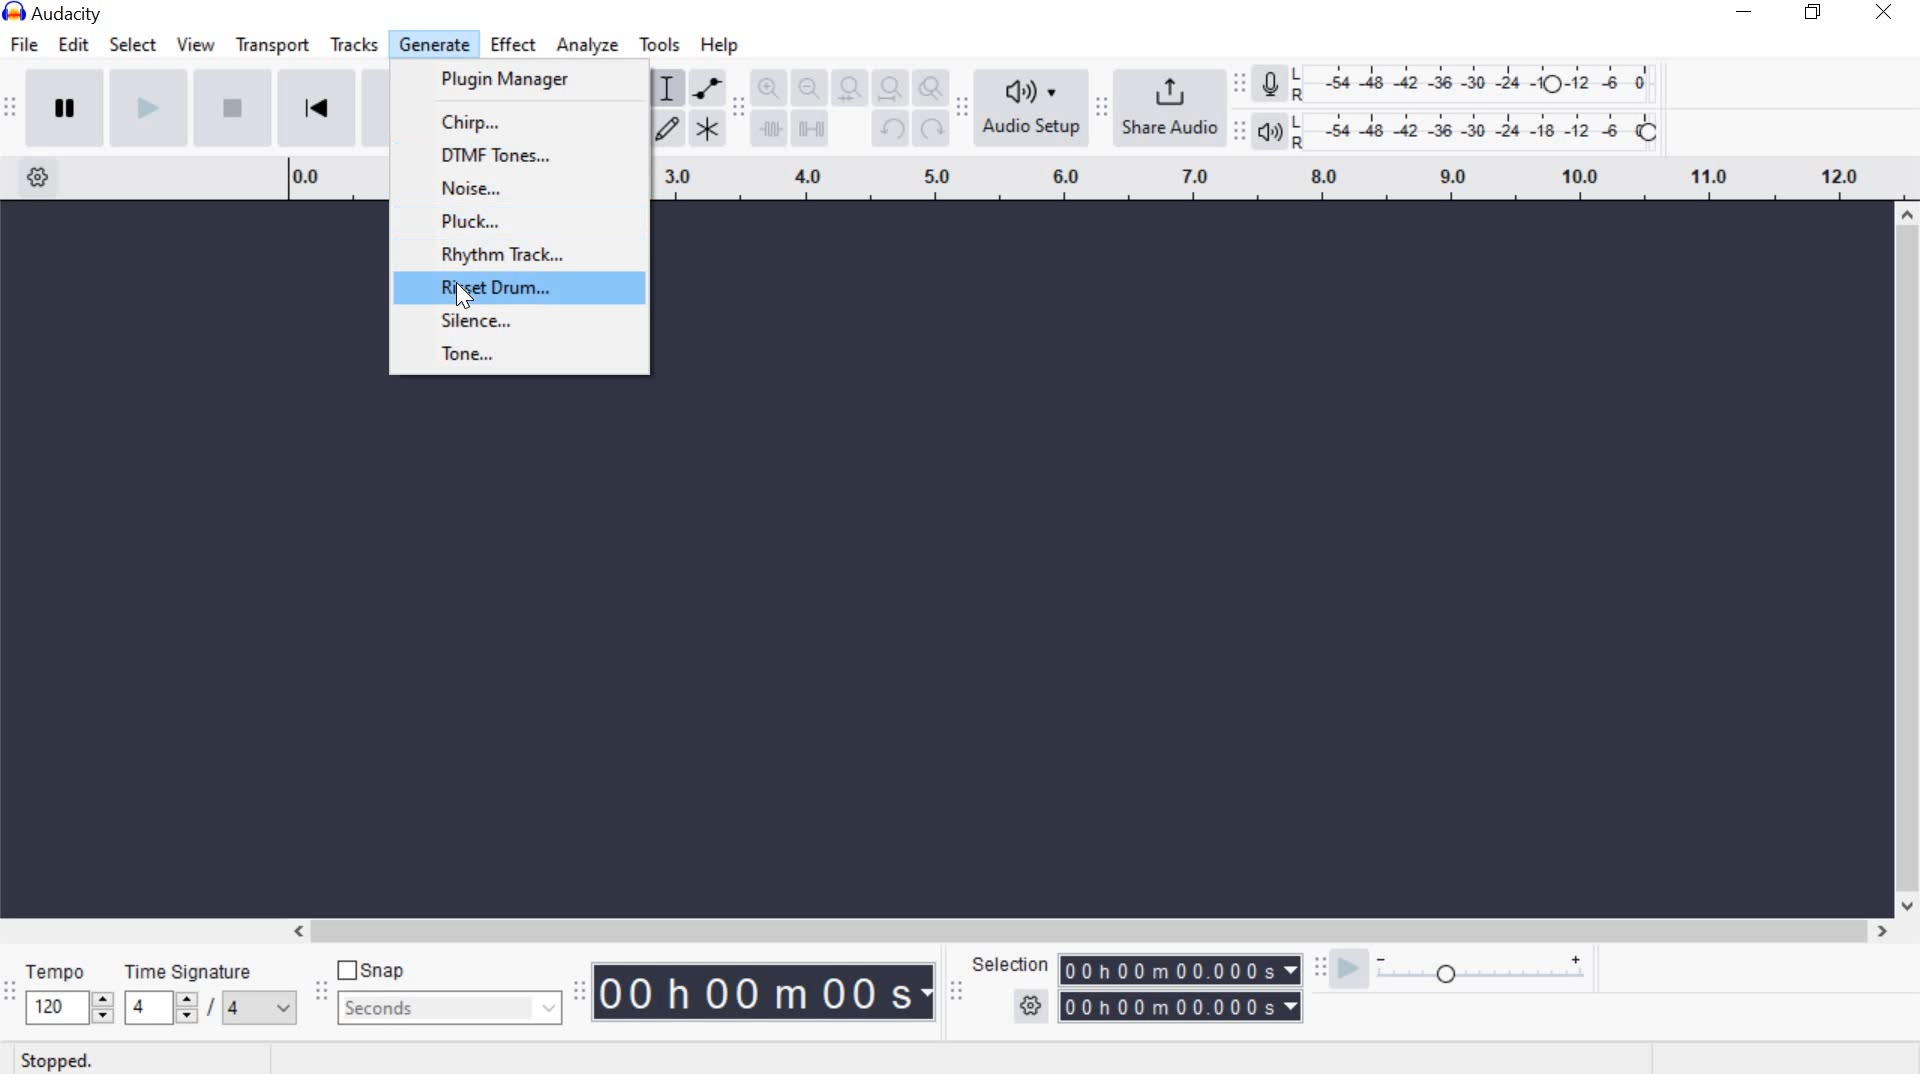  Describe the element at coordinates (270, 49) in the screenshot. I see `transport` at that location.